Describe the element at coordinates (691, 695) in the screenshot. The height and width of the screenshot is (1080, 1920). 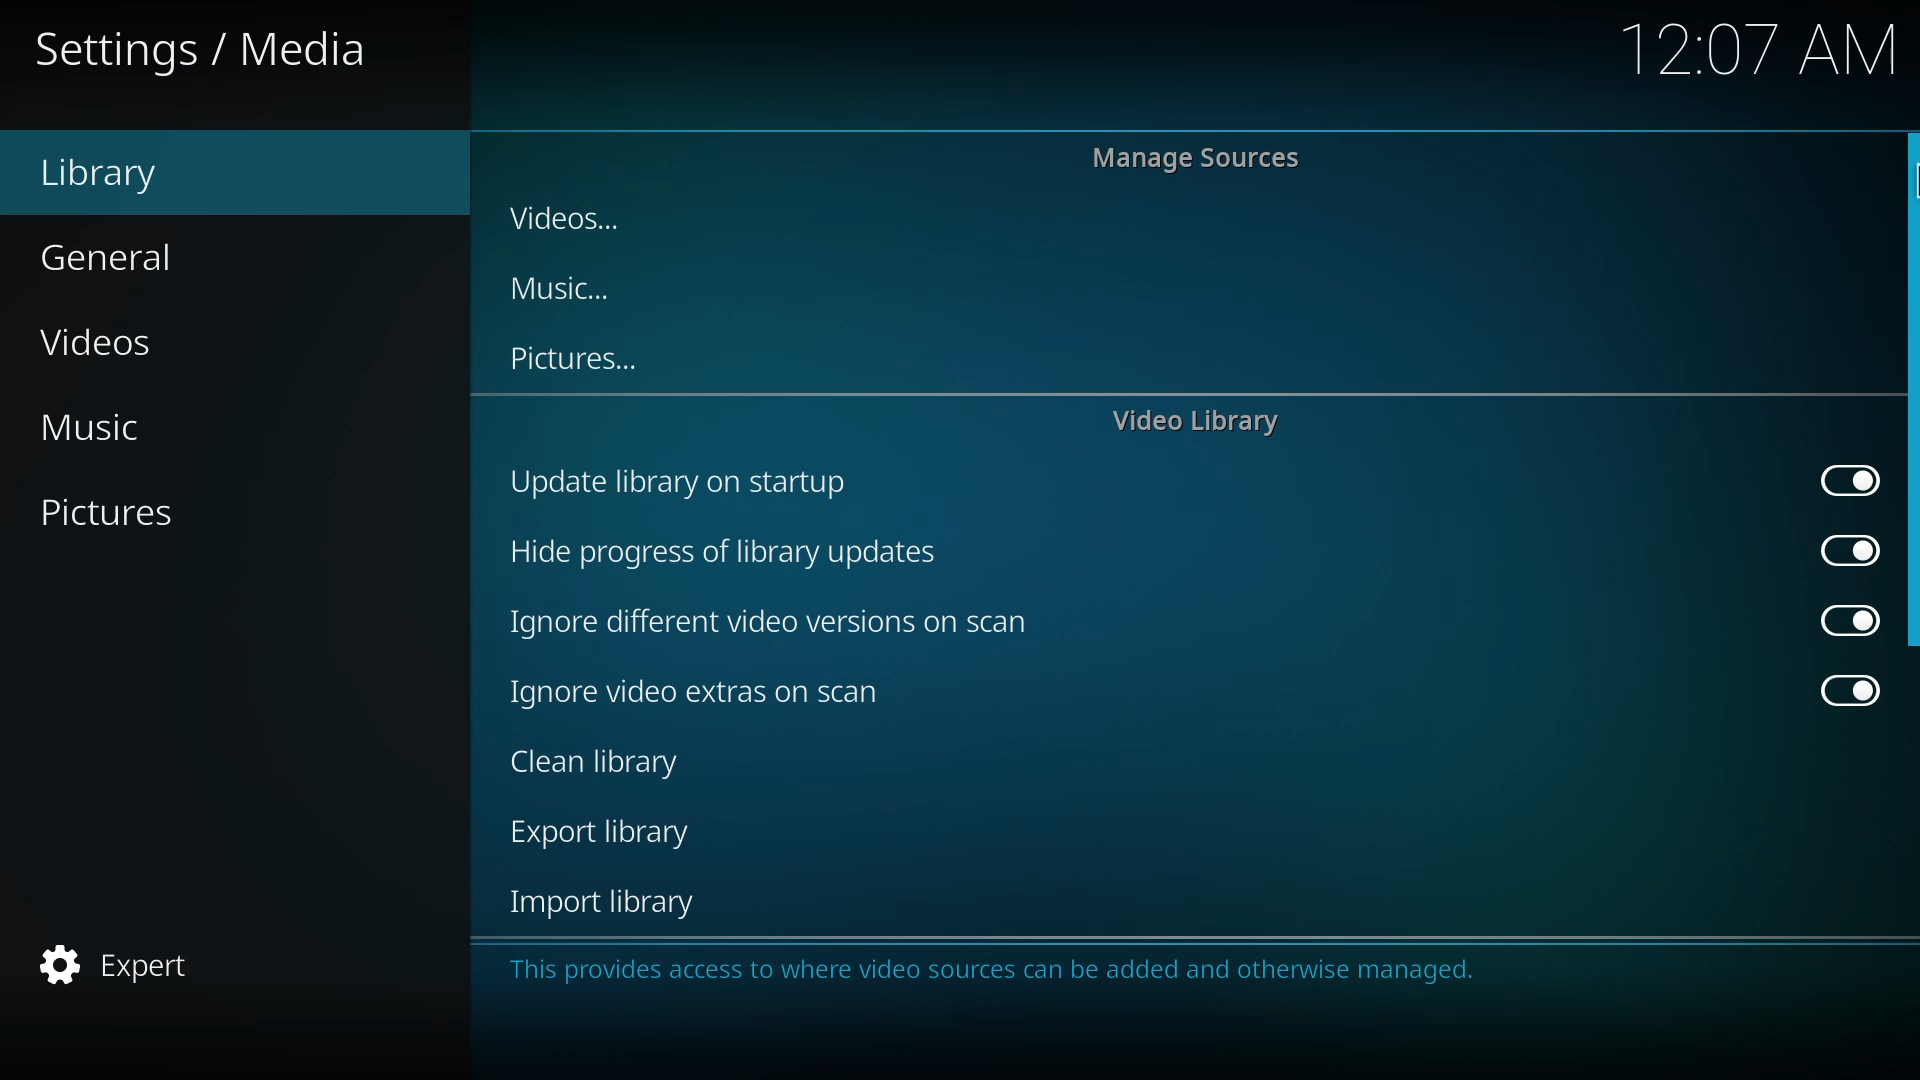
I see `clean library` at that location.